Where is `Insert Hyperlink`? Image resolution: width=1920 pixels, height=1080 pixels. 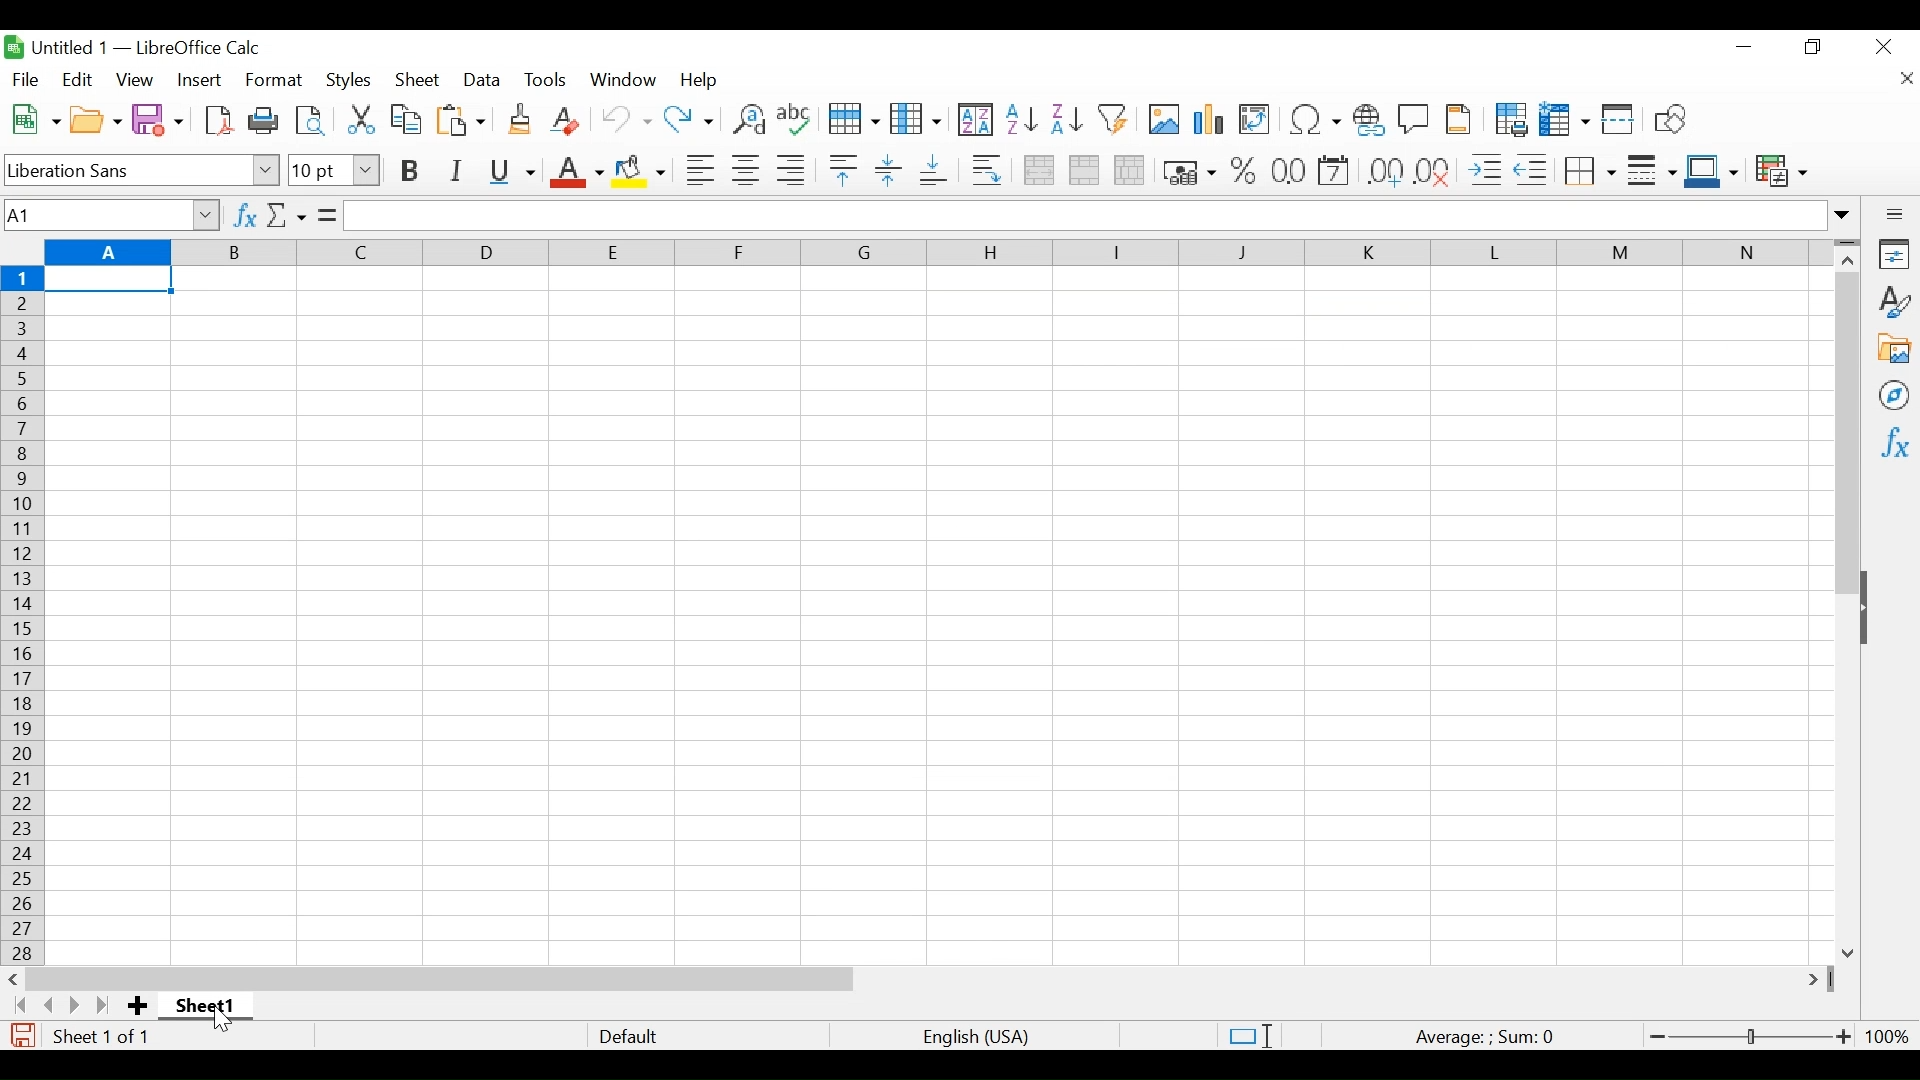
Insert Hyperlink is located at coordinates (1369, 122).